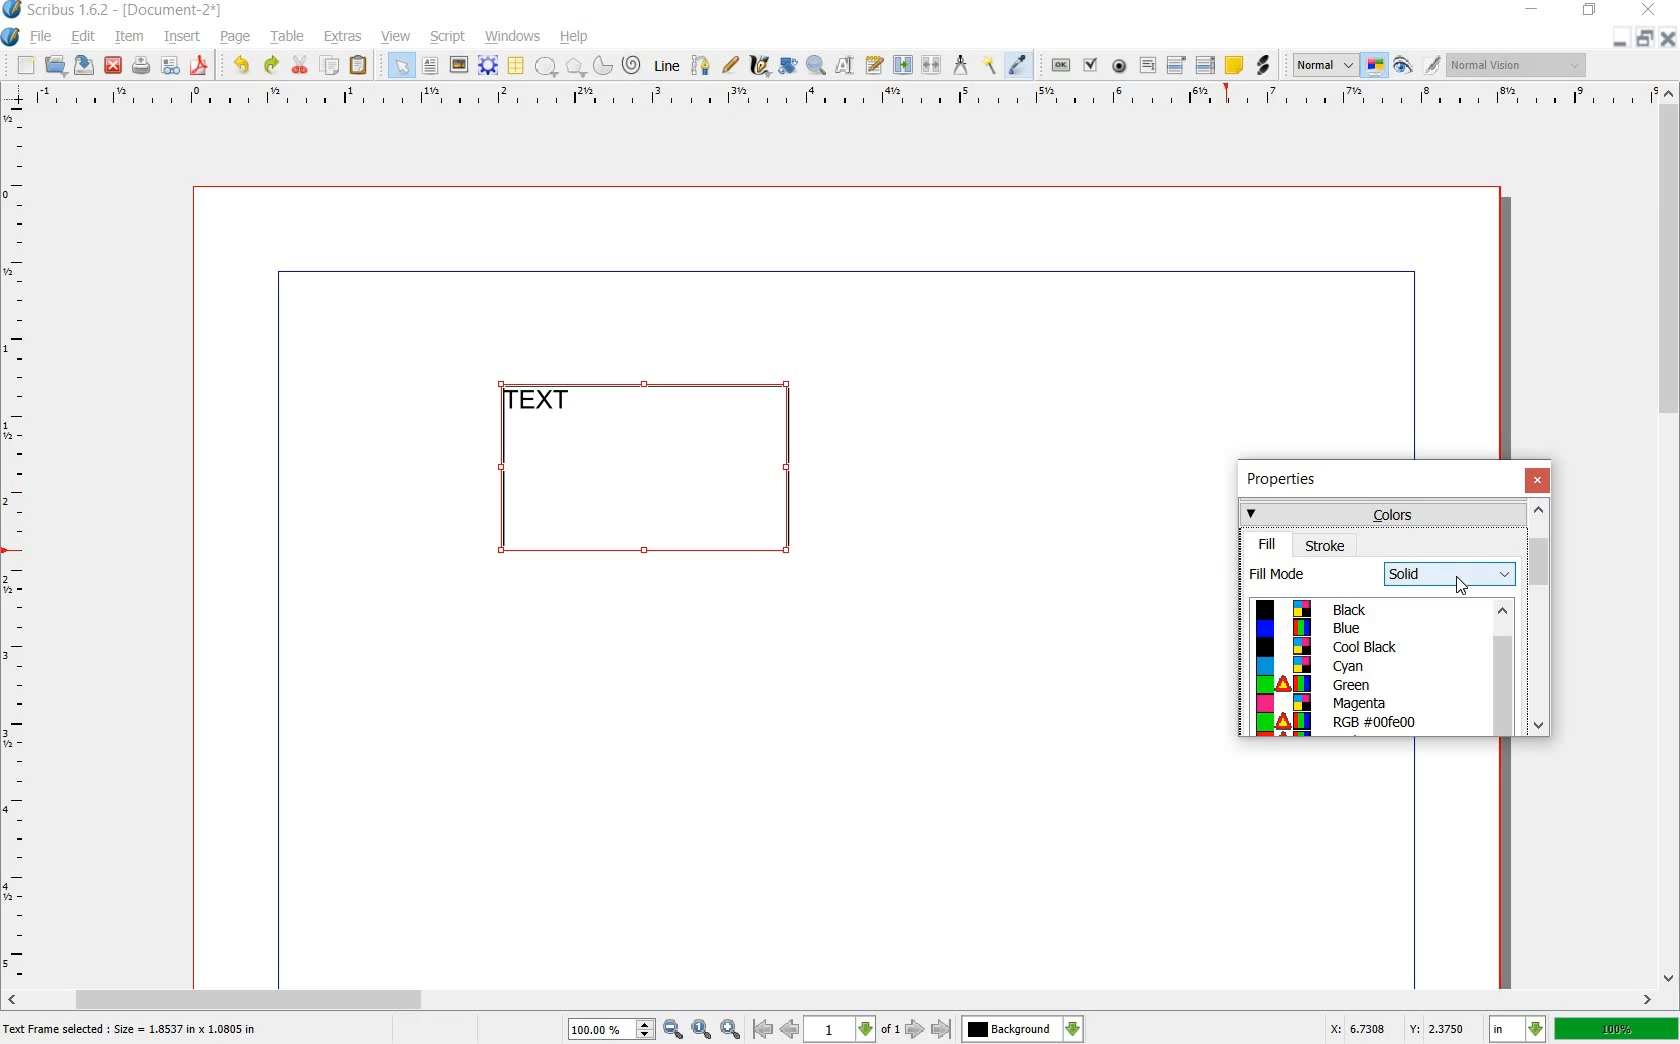 This screenshot has height=1044, width=1680. Describe the element at coordinates (673, 1030) in the screenshot. I see `zoom out` at that location.